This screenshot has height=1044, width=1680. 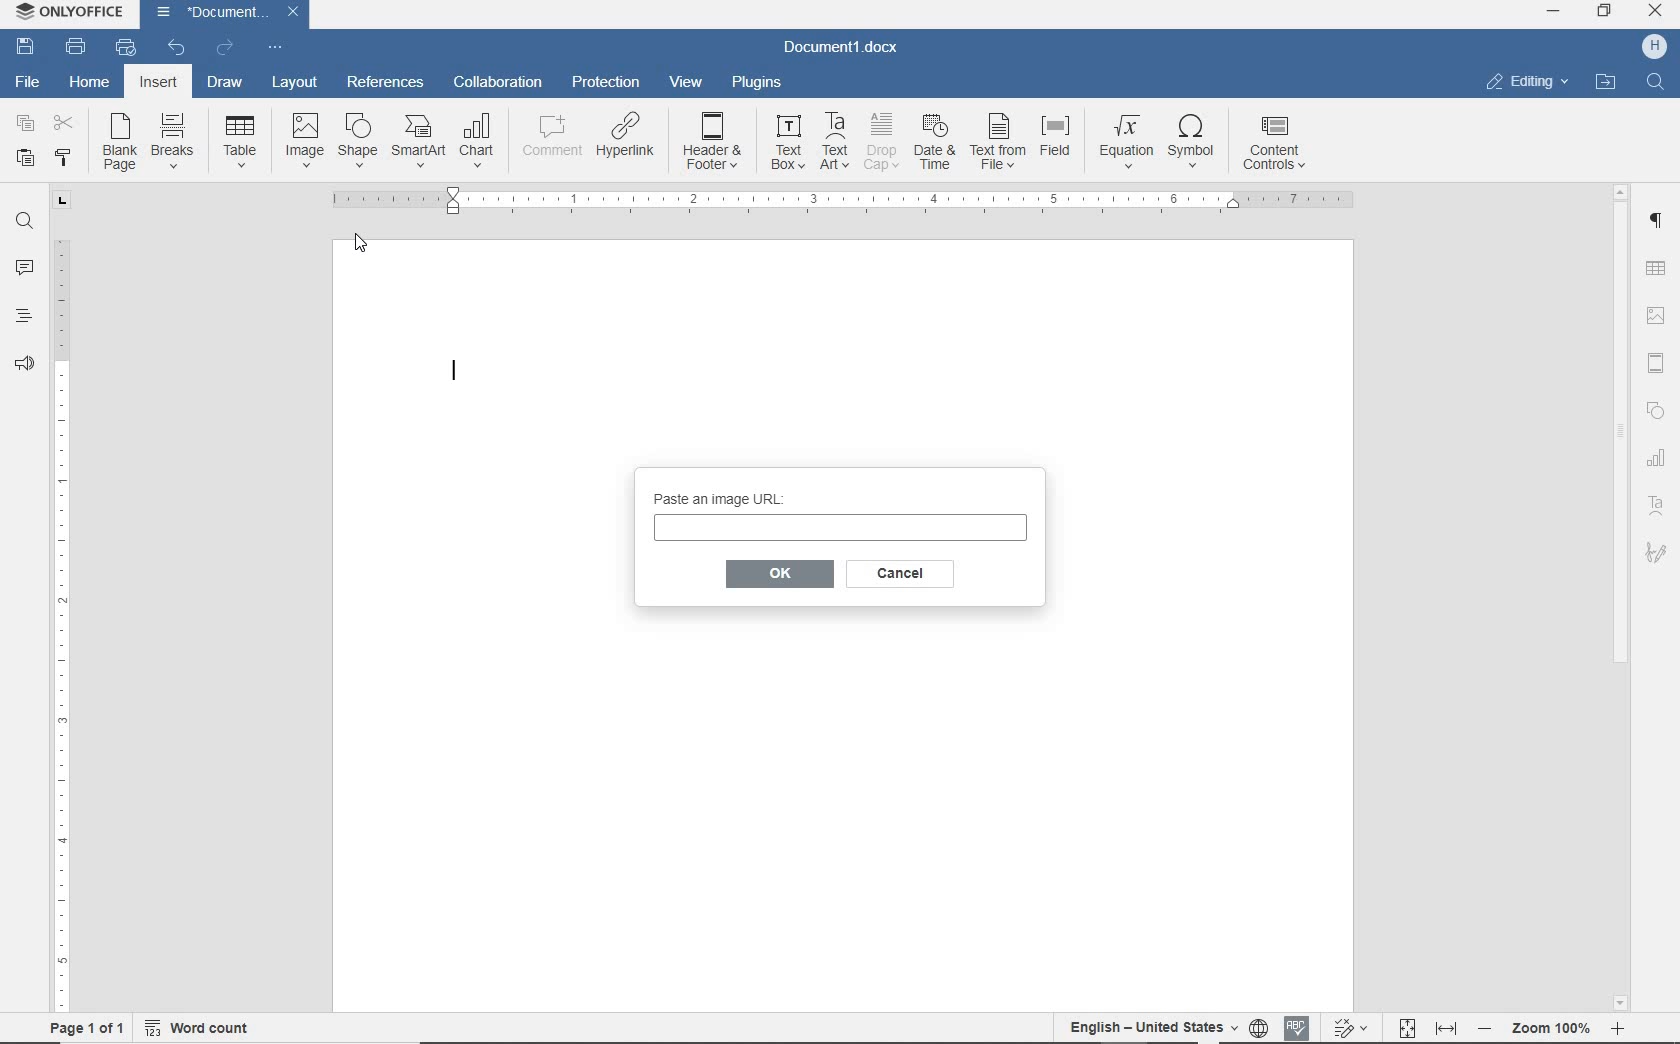 What do you see at coordinates (687, 84) in the screenshot?
I see `view` at bounding box center [687, 84].